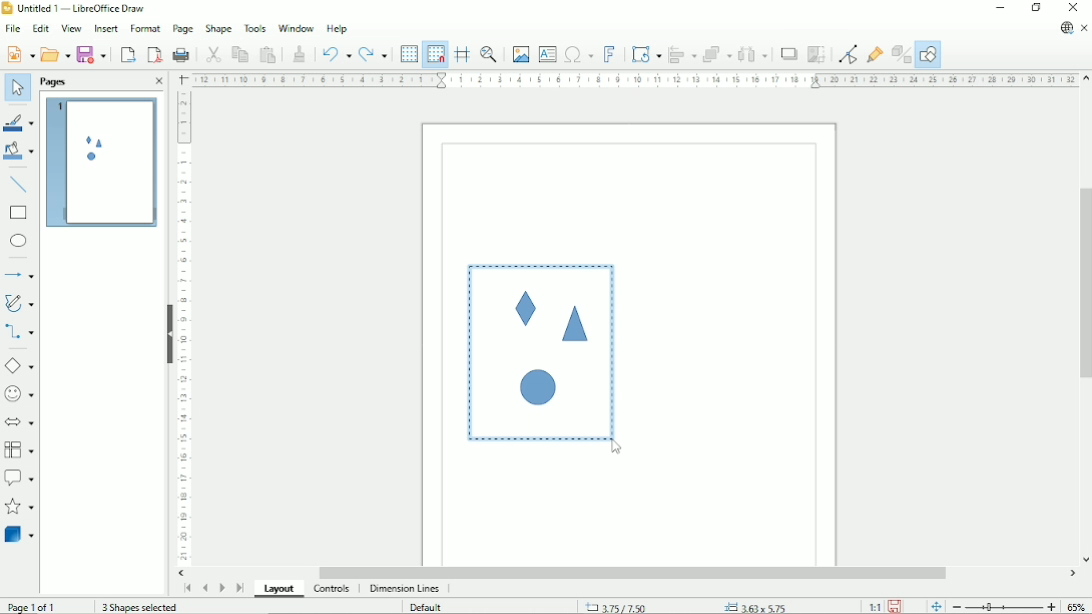 The image size is (1092, 614). Describe the element at coordinates (94, 53) in the screenshot. I see `Save` at that location.